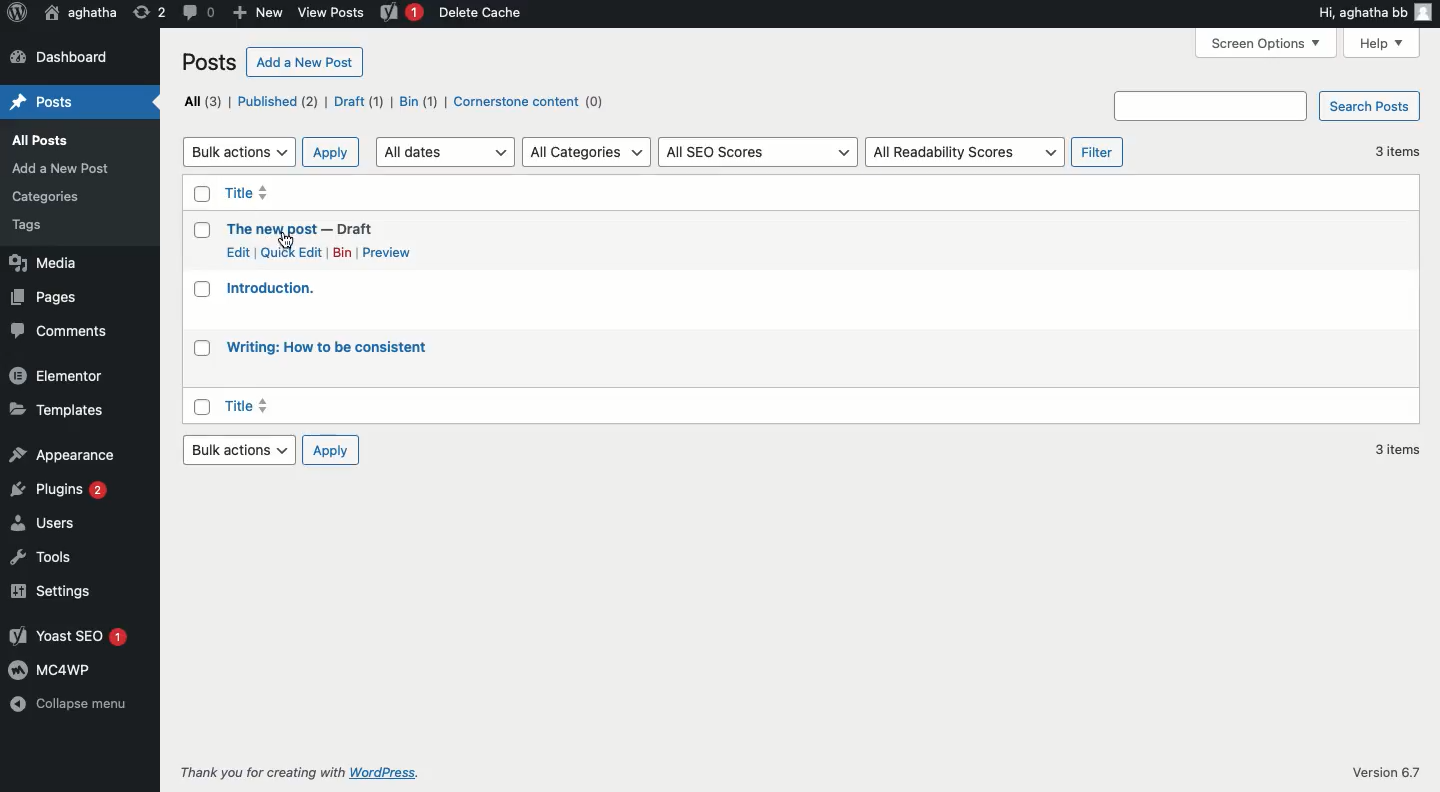 This screenshot has width=1440, height=792. I want to click on Check box, so click(200, 407).